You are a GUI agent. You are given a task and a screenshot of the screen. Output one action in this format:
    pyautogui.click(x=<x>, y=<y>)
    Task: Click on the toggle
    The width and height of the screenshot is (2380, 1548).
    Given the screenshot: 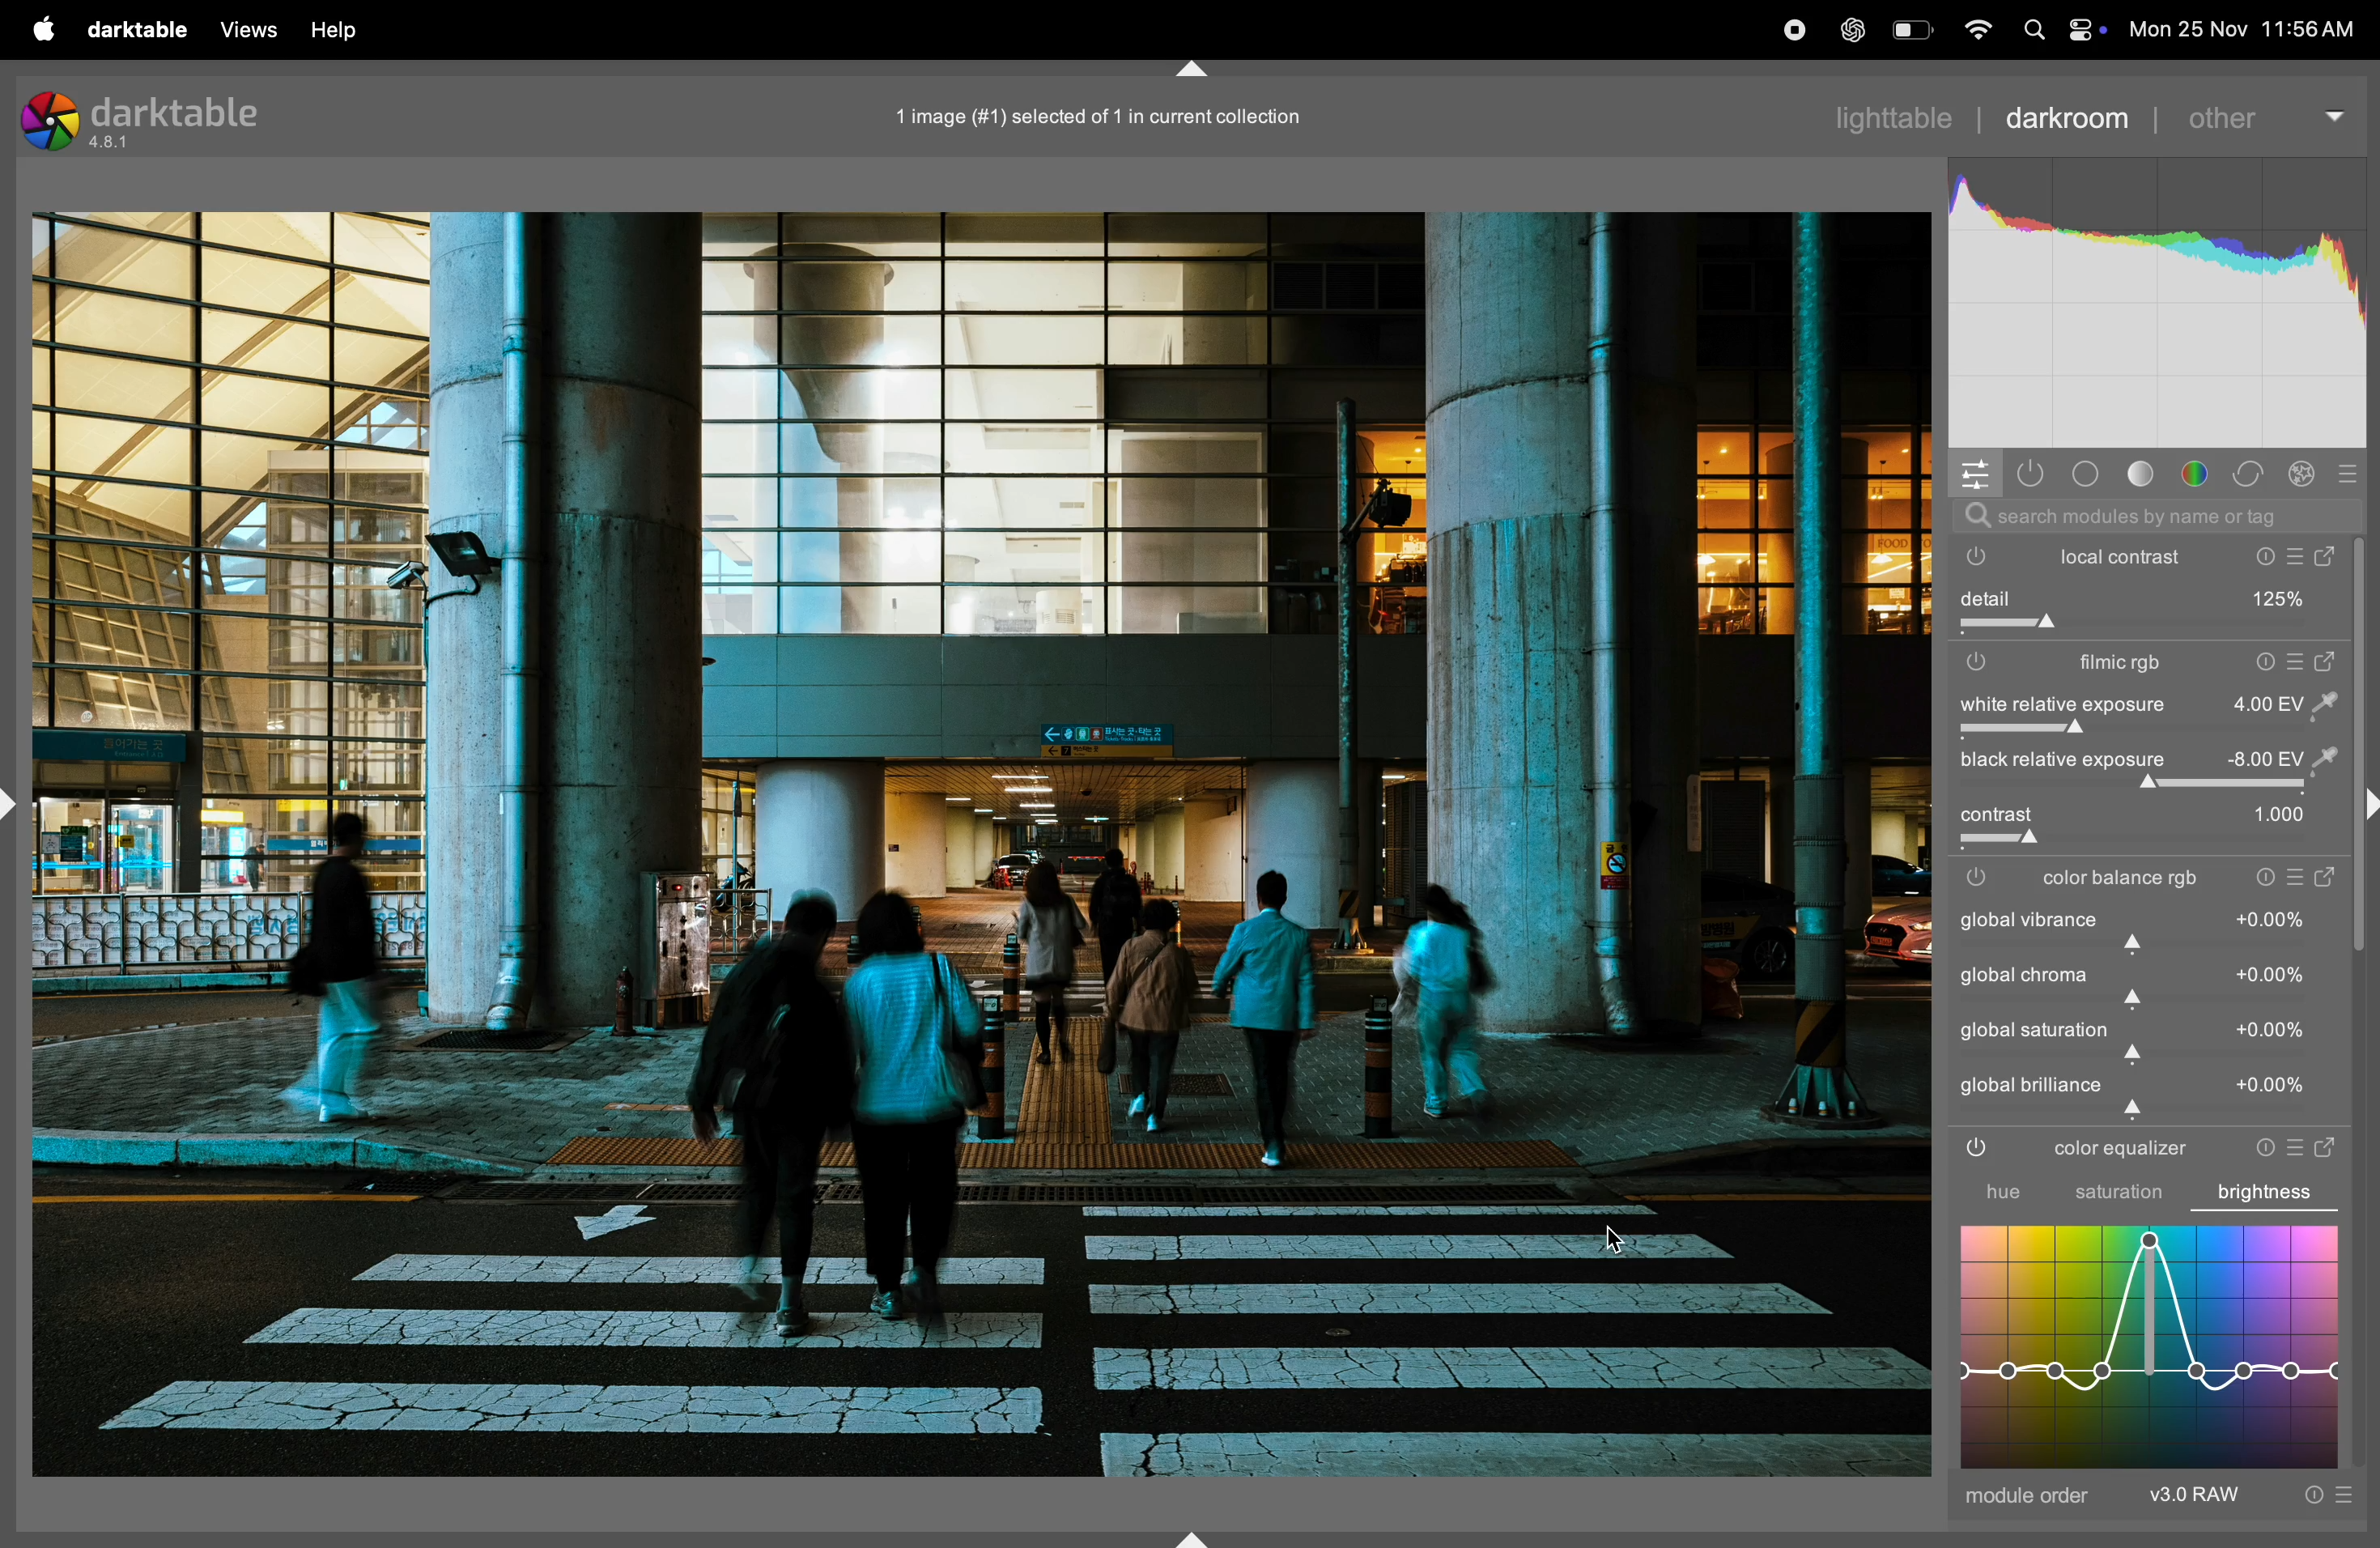 What is the action you would take?
    pyautogui.click(x=2145, y=787)
    